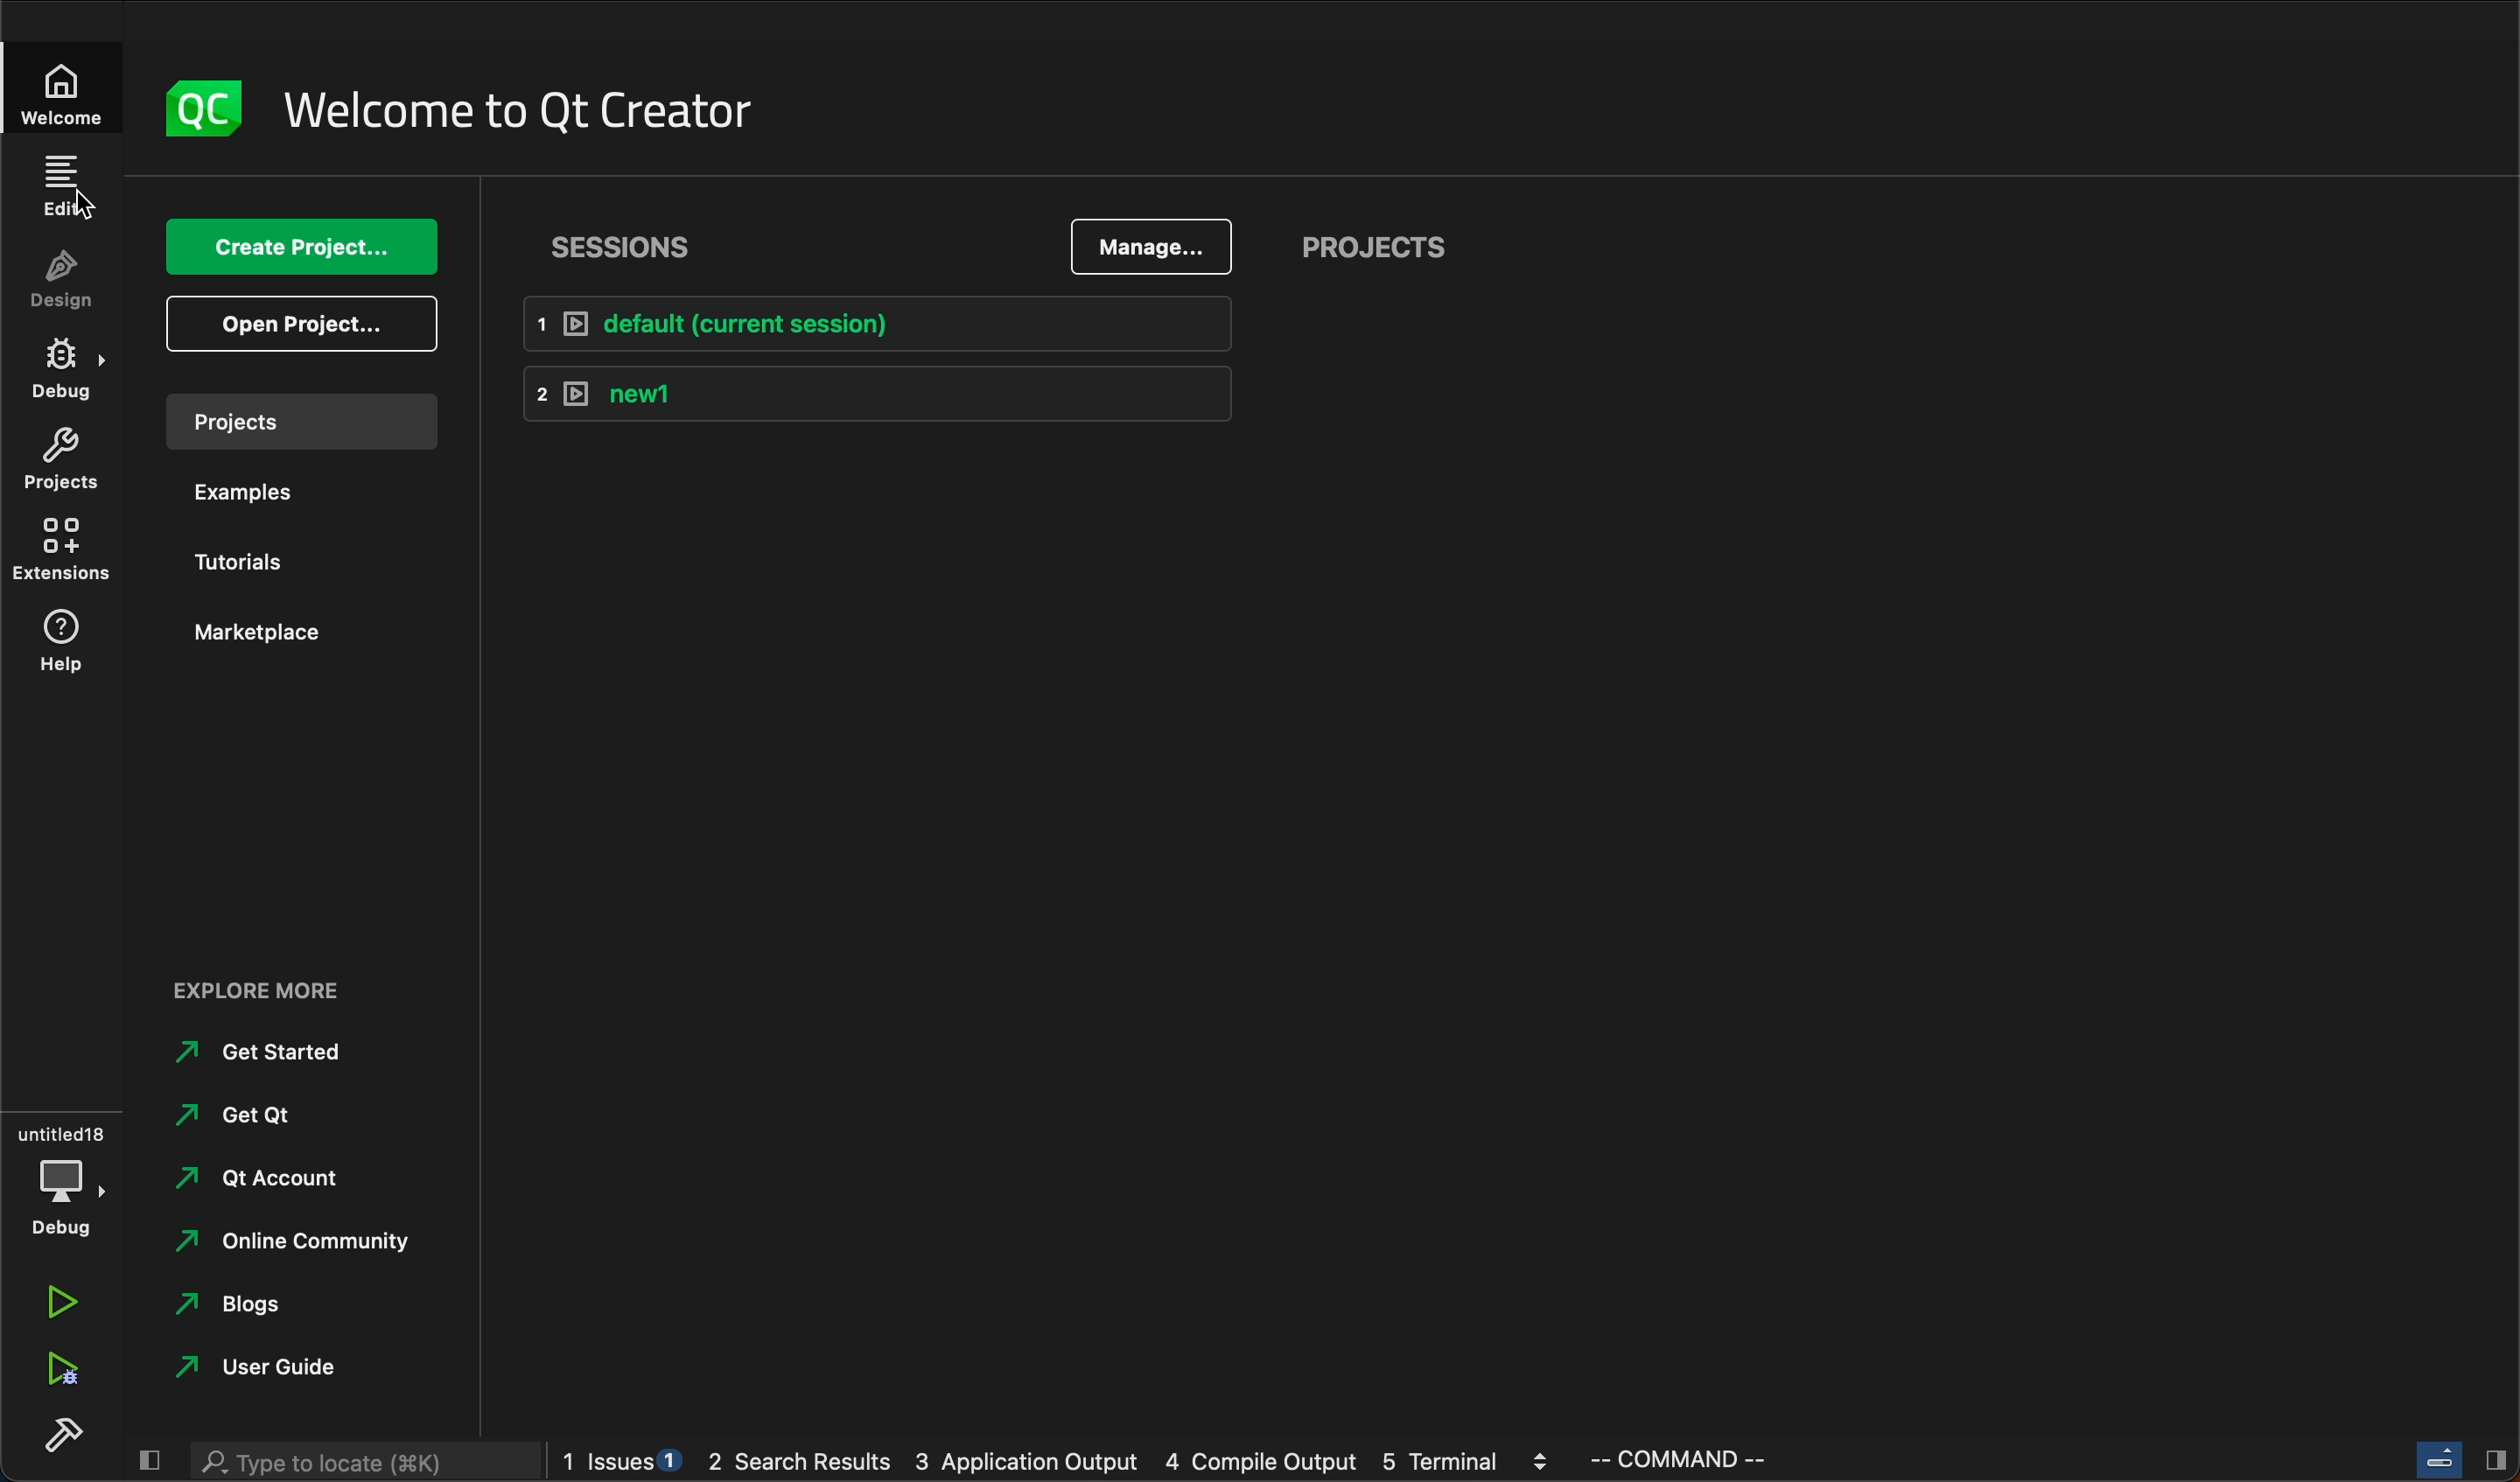  Describe the element at coordinates (304, 325) in the screenshot. I see `open` at that location.